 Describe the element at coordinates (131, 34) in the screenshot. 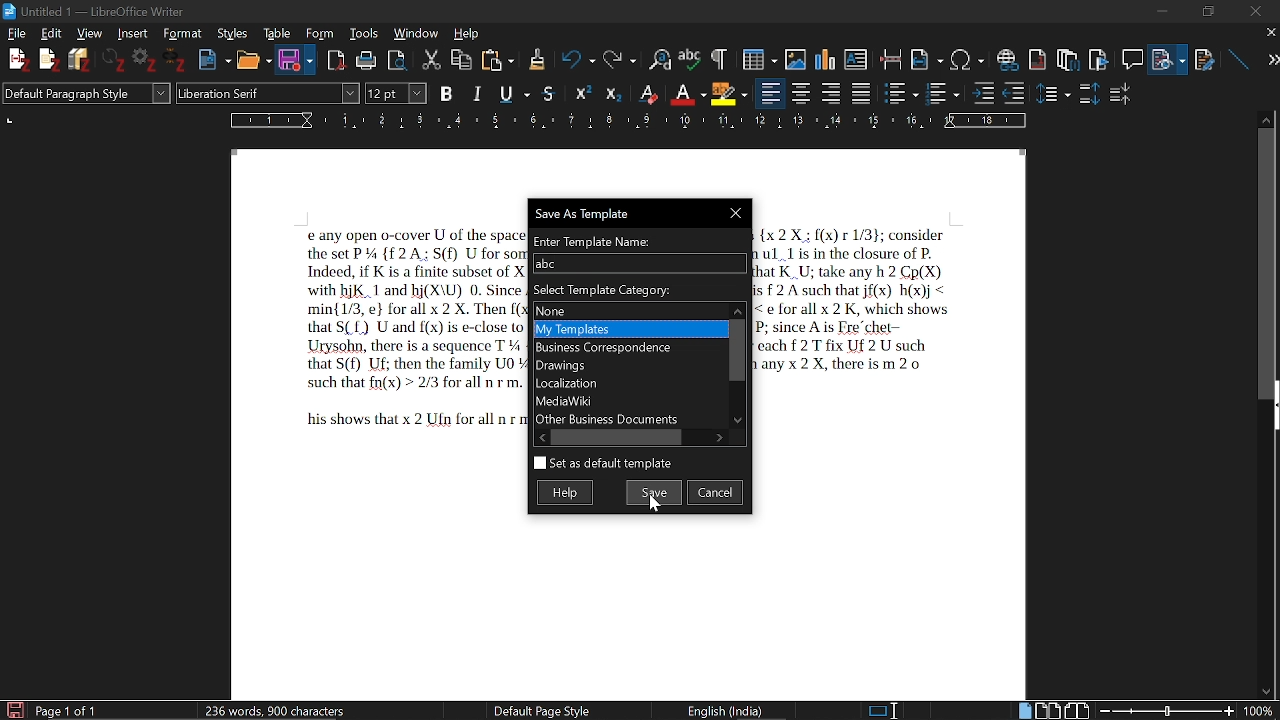

I see `Insert` at that location.